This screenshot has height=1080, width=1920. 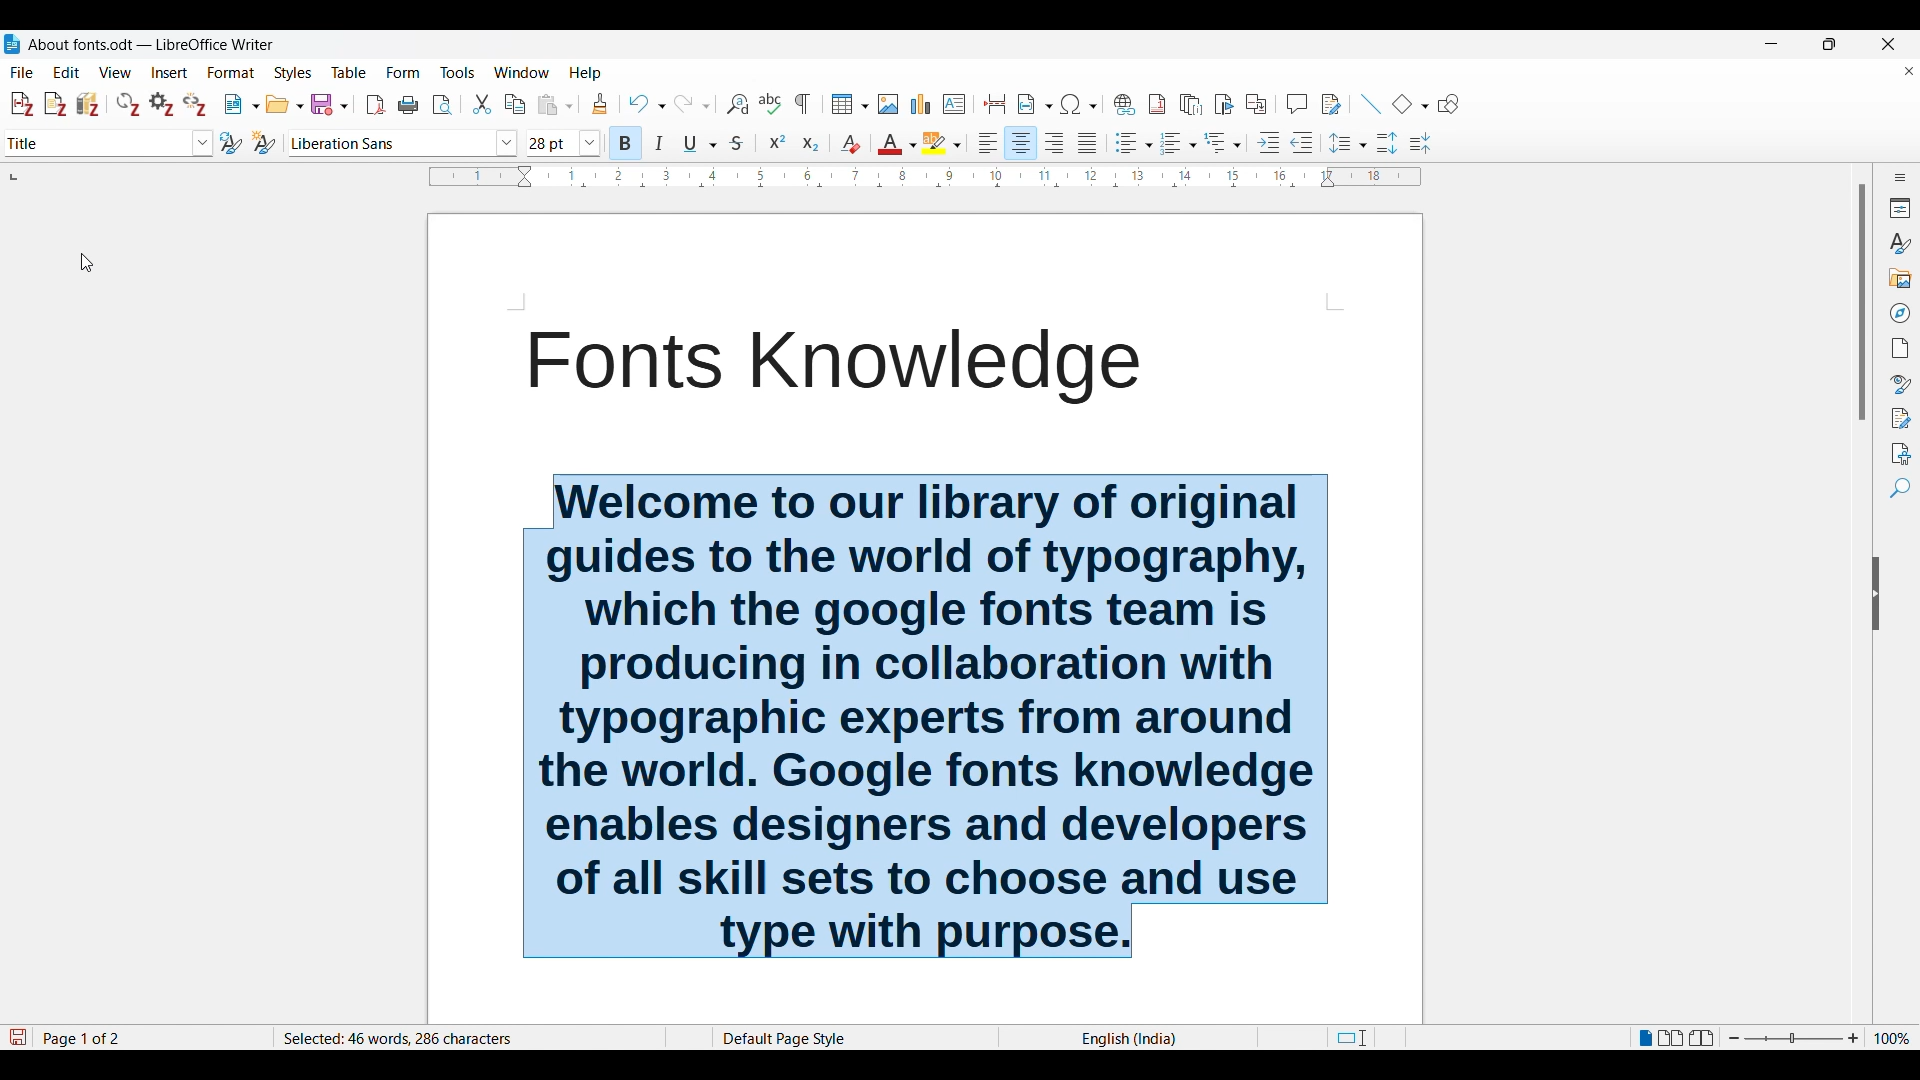 I want to click on Show in smaller tab, so click(x=1830, y=44).